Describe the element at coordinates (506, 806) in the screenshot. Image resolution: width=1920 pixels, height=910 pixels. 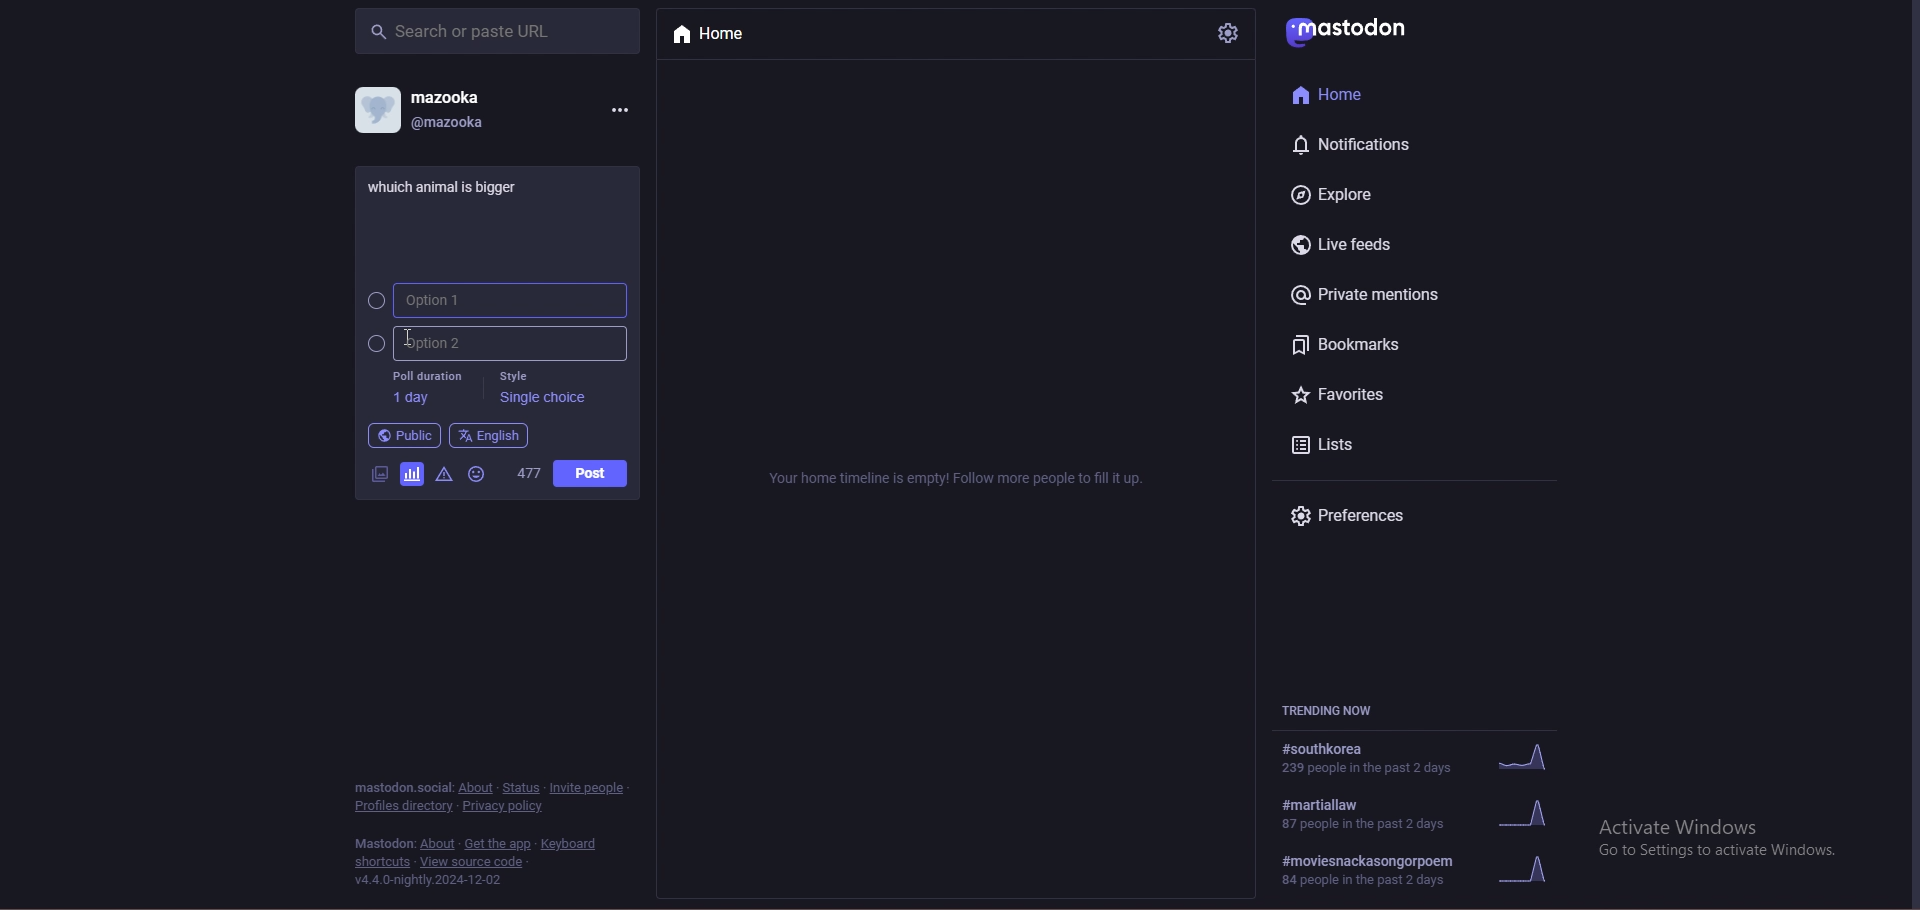
I see `privacy policy` at that location.